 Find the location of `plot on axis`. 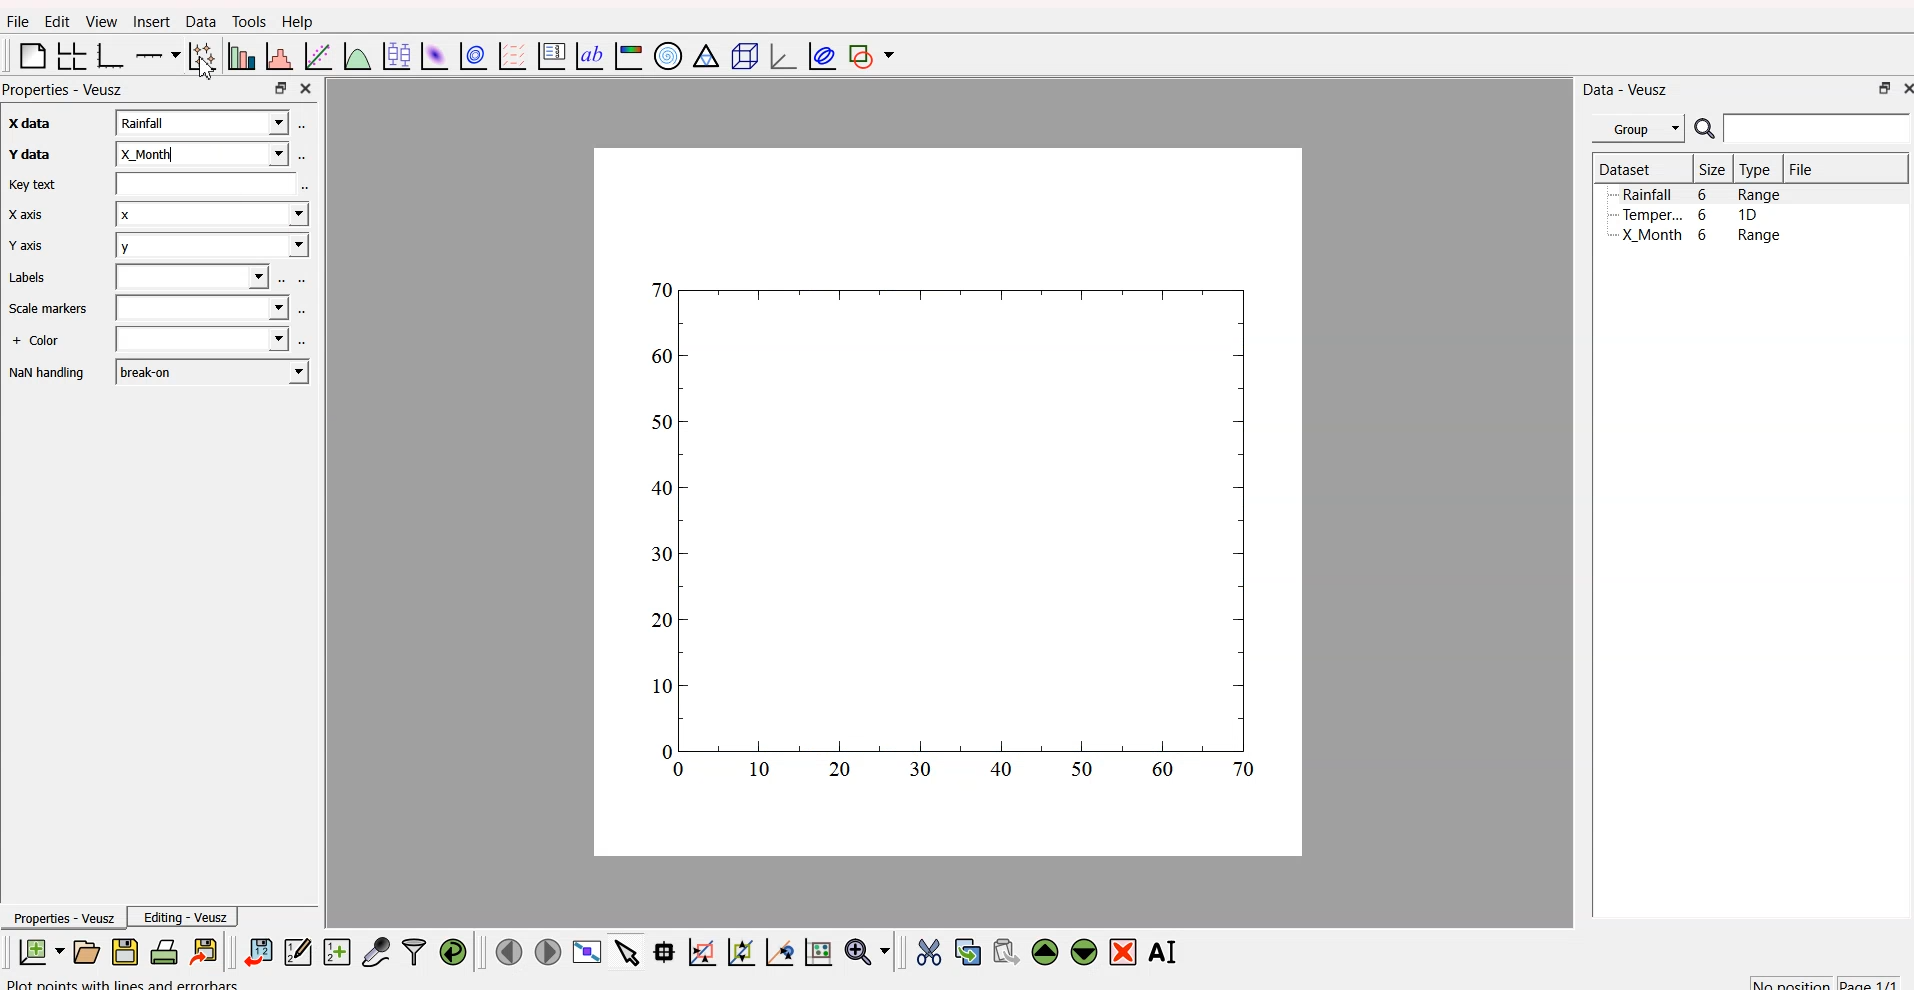

plot on axis is located at coordinates (159, 54).